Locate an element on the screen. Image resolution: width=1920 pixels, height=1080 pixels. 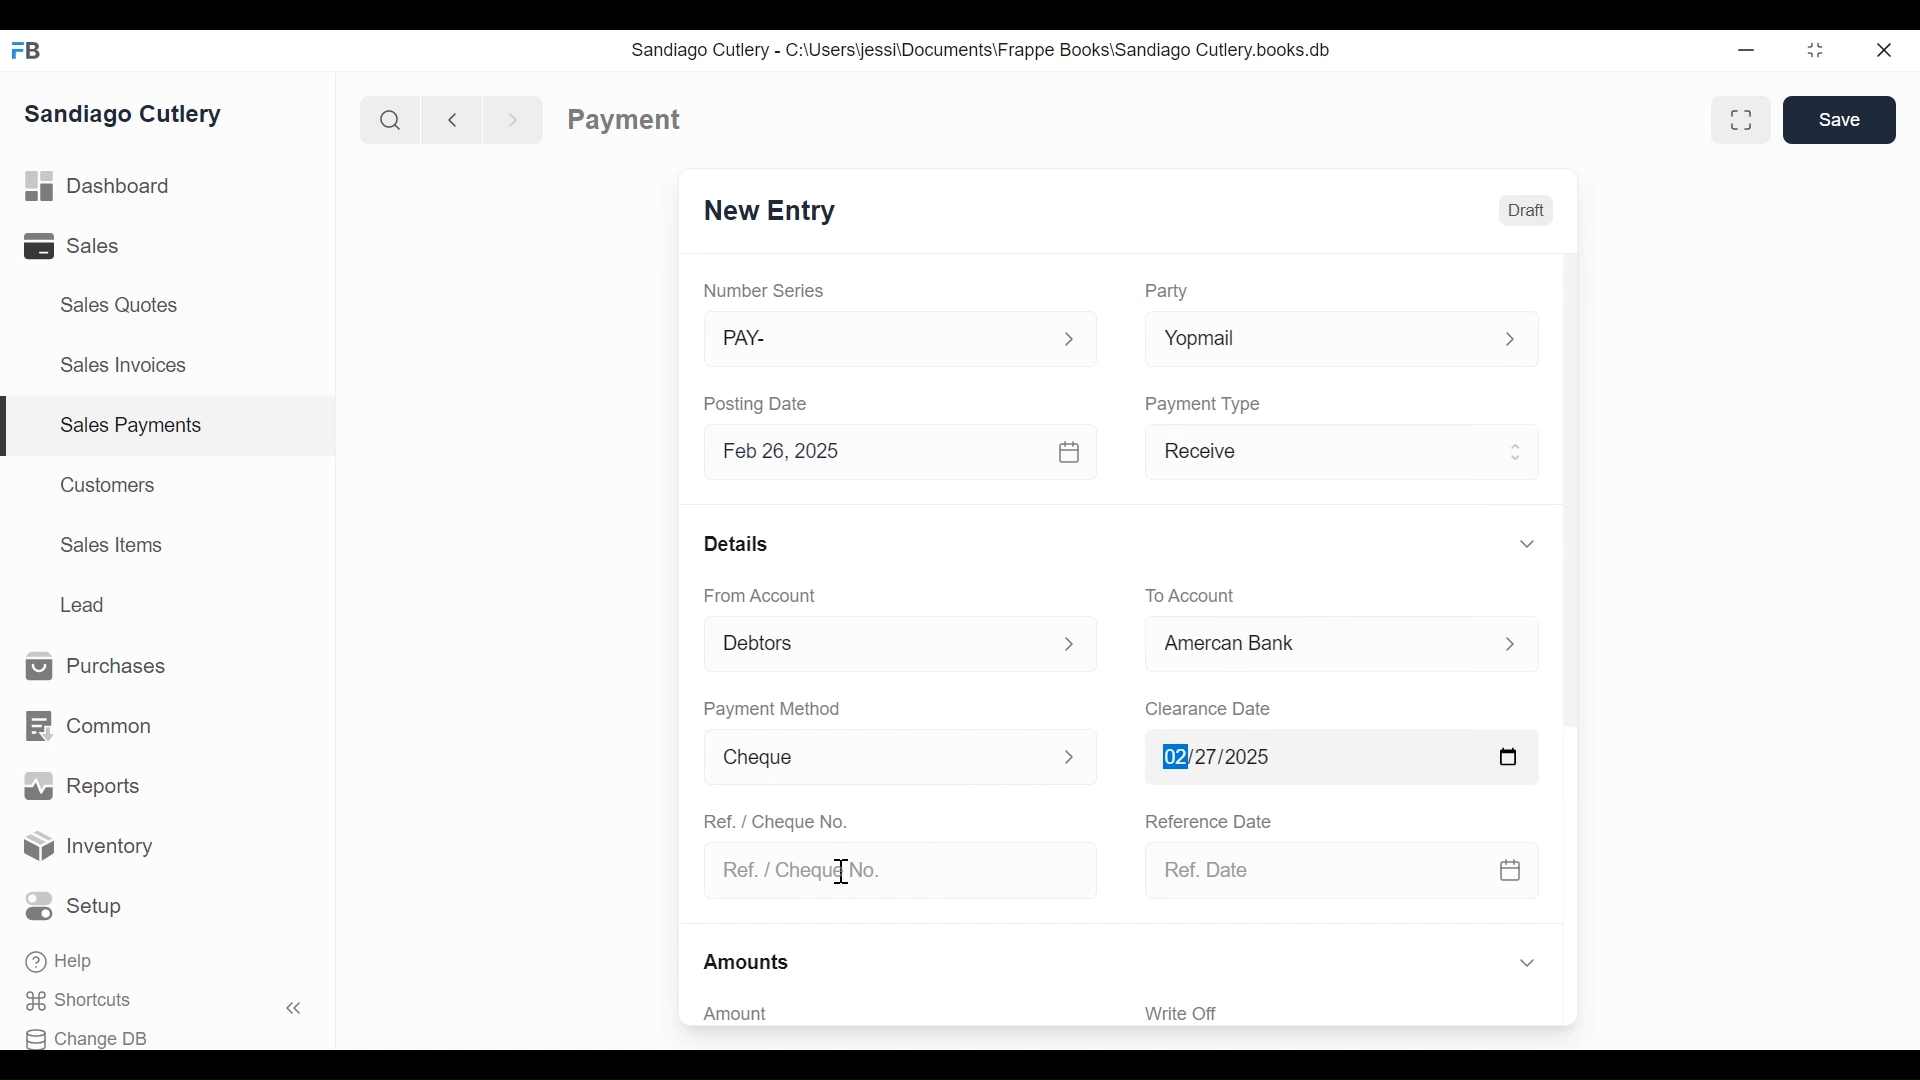
Frappe Books is located at coordinates (28, 50).